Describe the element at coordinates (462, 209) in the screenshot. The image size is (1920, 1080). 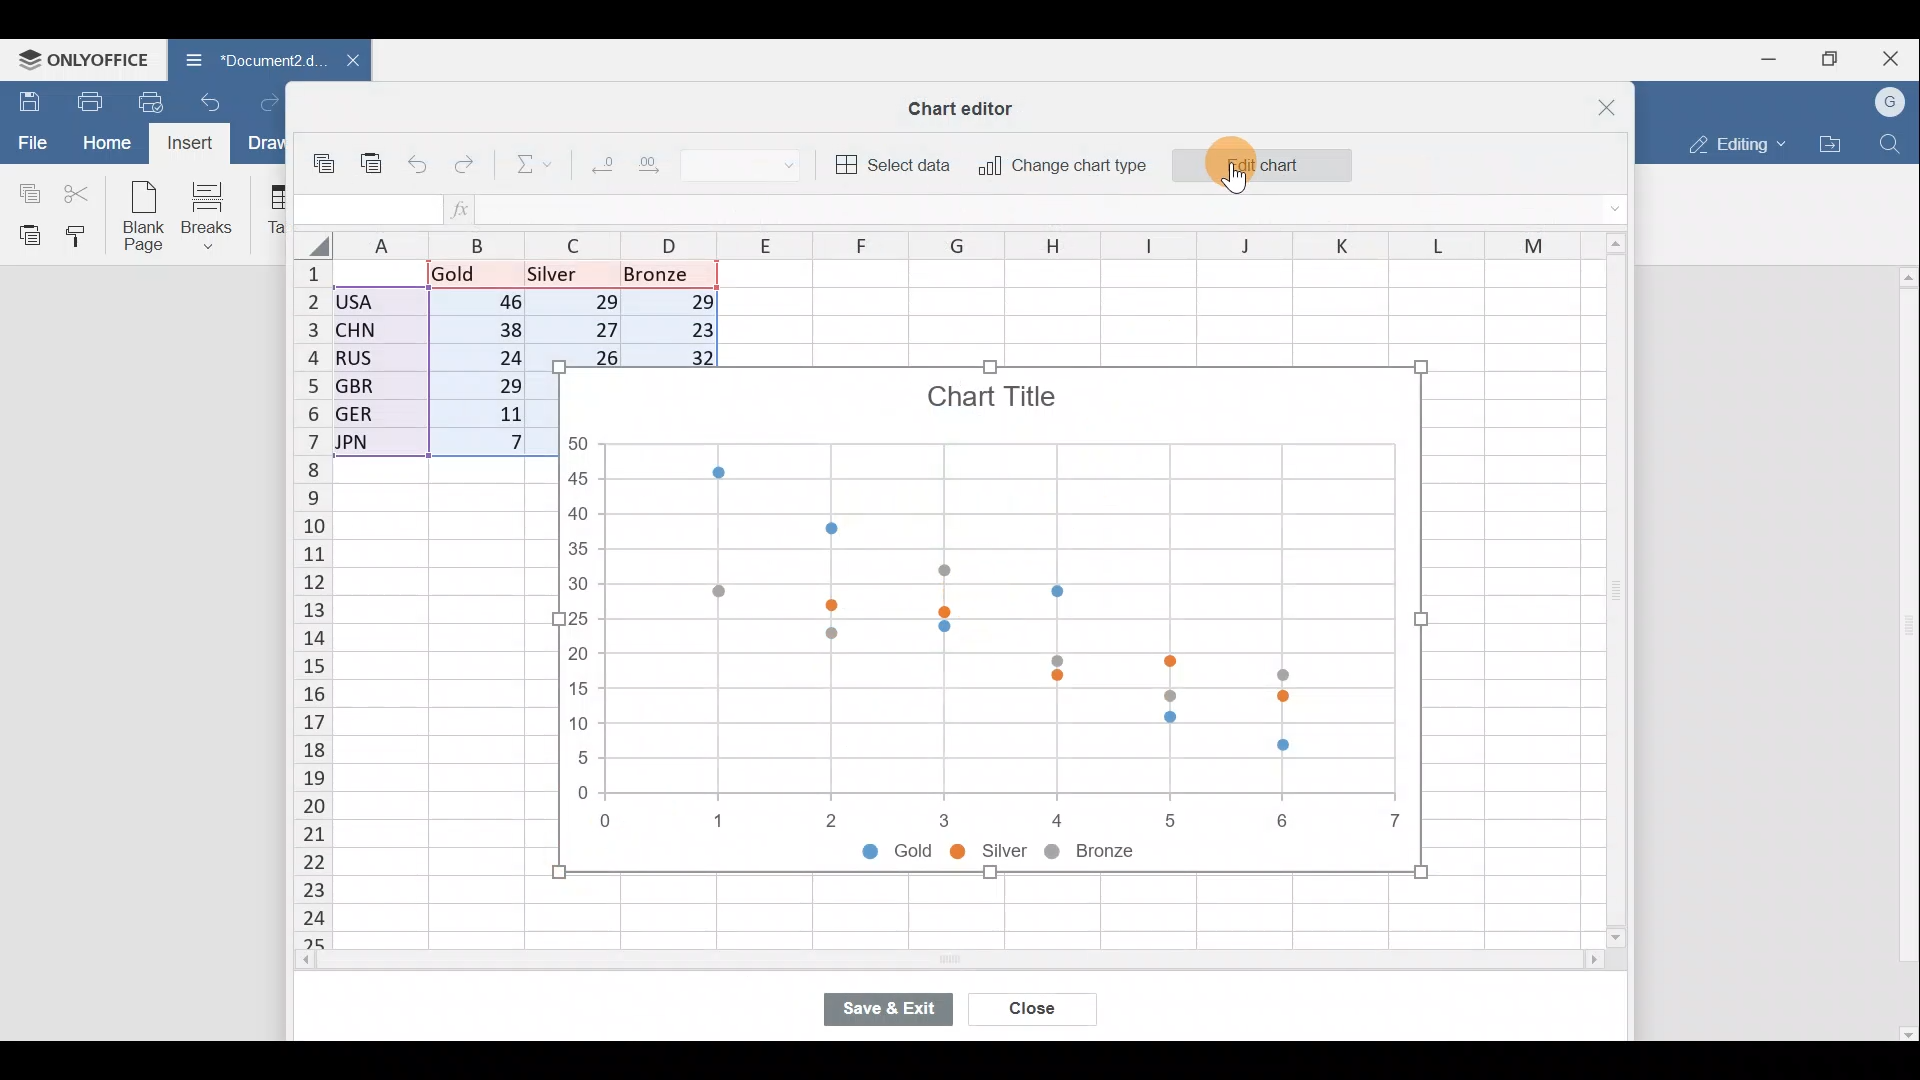
I see `Insert function` at that location.